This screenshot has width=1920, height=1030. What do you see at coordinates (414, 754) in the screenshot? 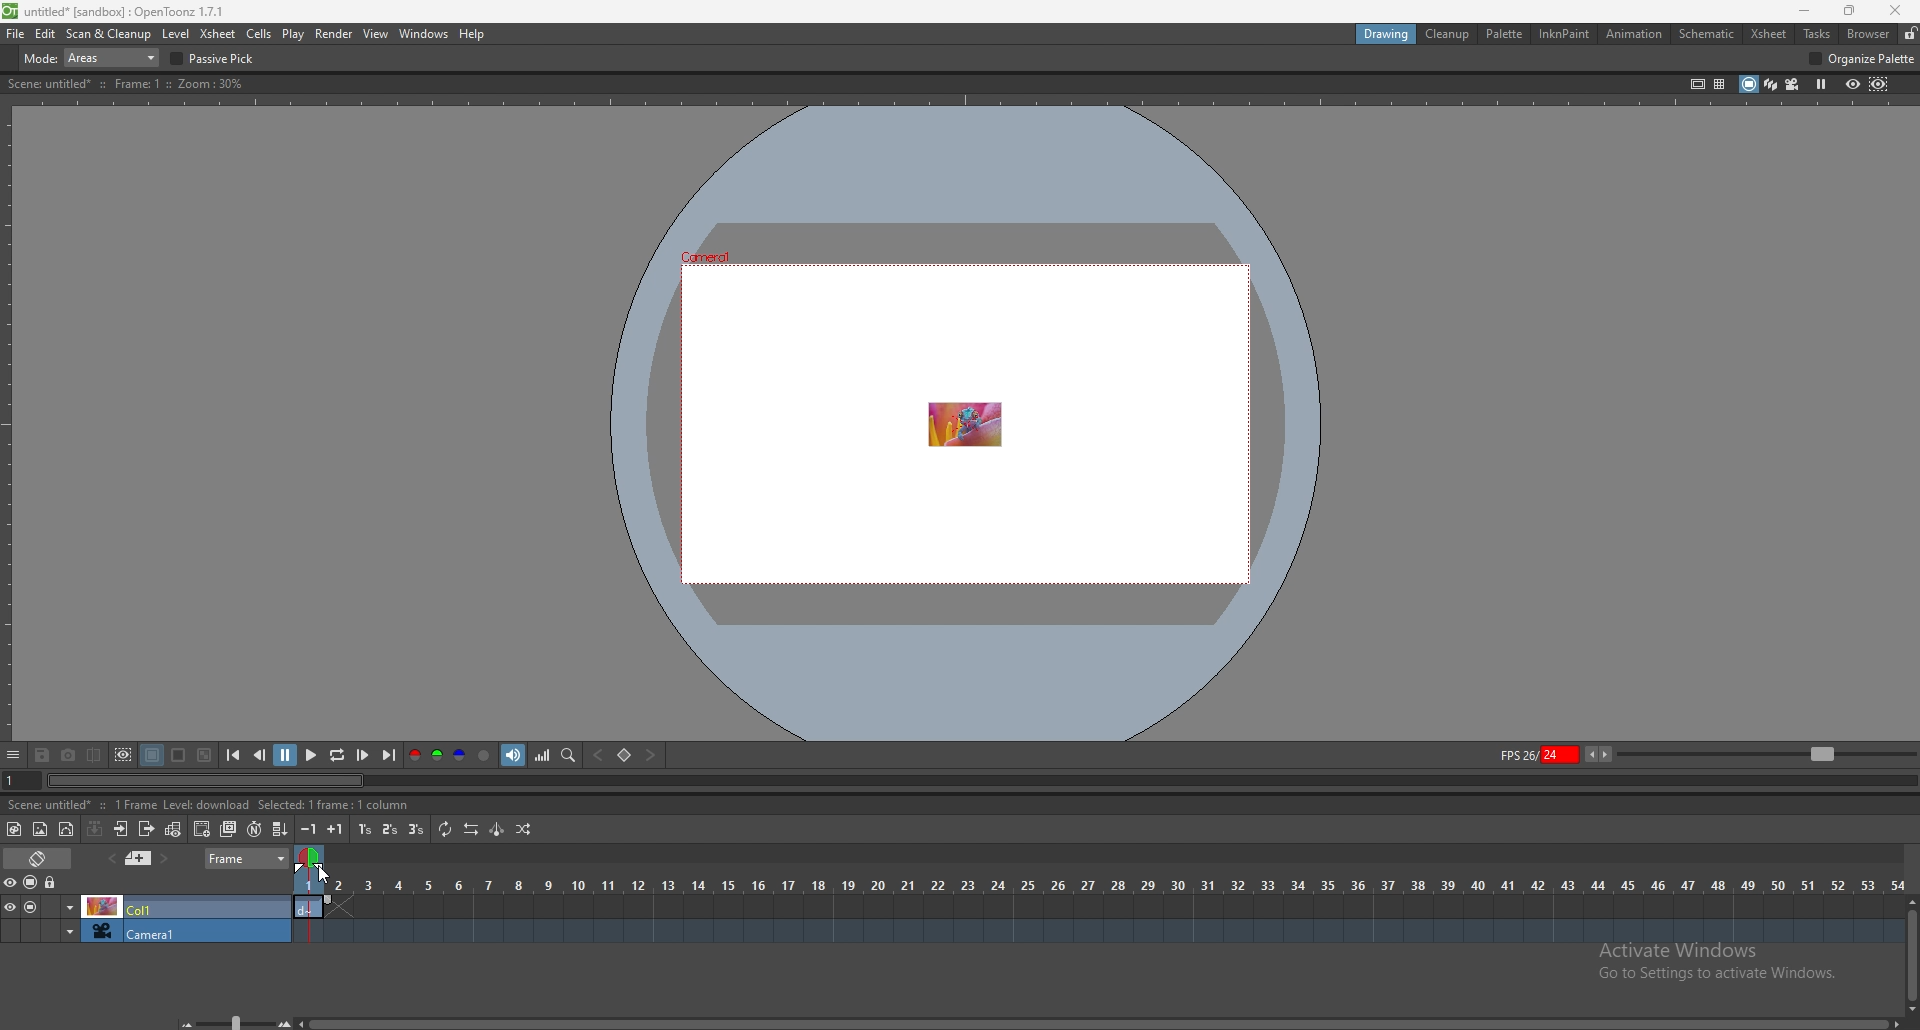
I see `red channel` at bounding box center [414, 754].